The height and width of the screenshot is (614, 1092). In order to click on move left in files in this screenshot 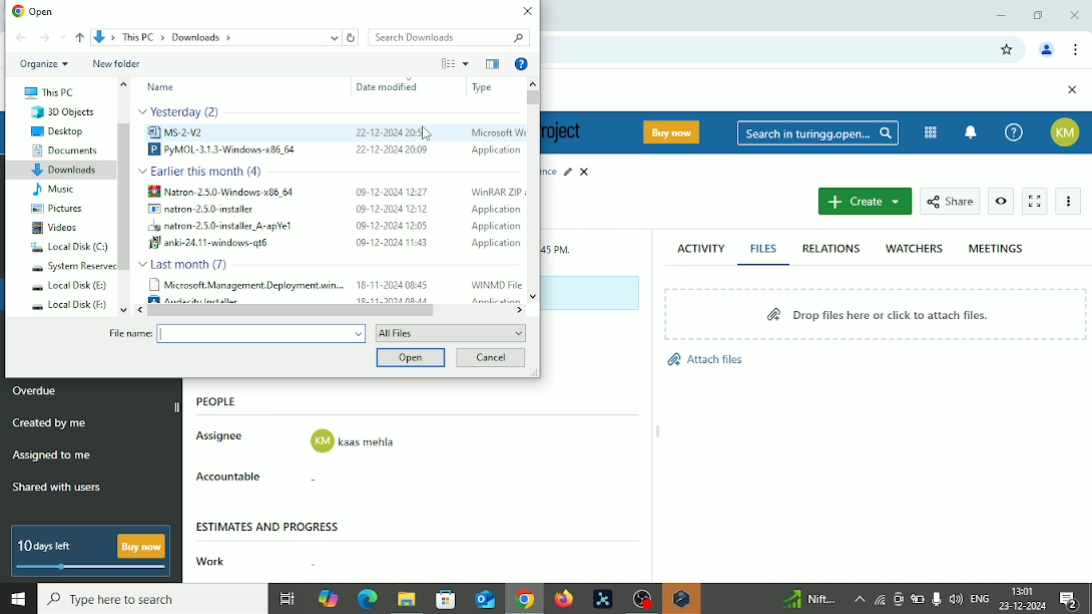, I will do `click(139, 310)`.